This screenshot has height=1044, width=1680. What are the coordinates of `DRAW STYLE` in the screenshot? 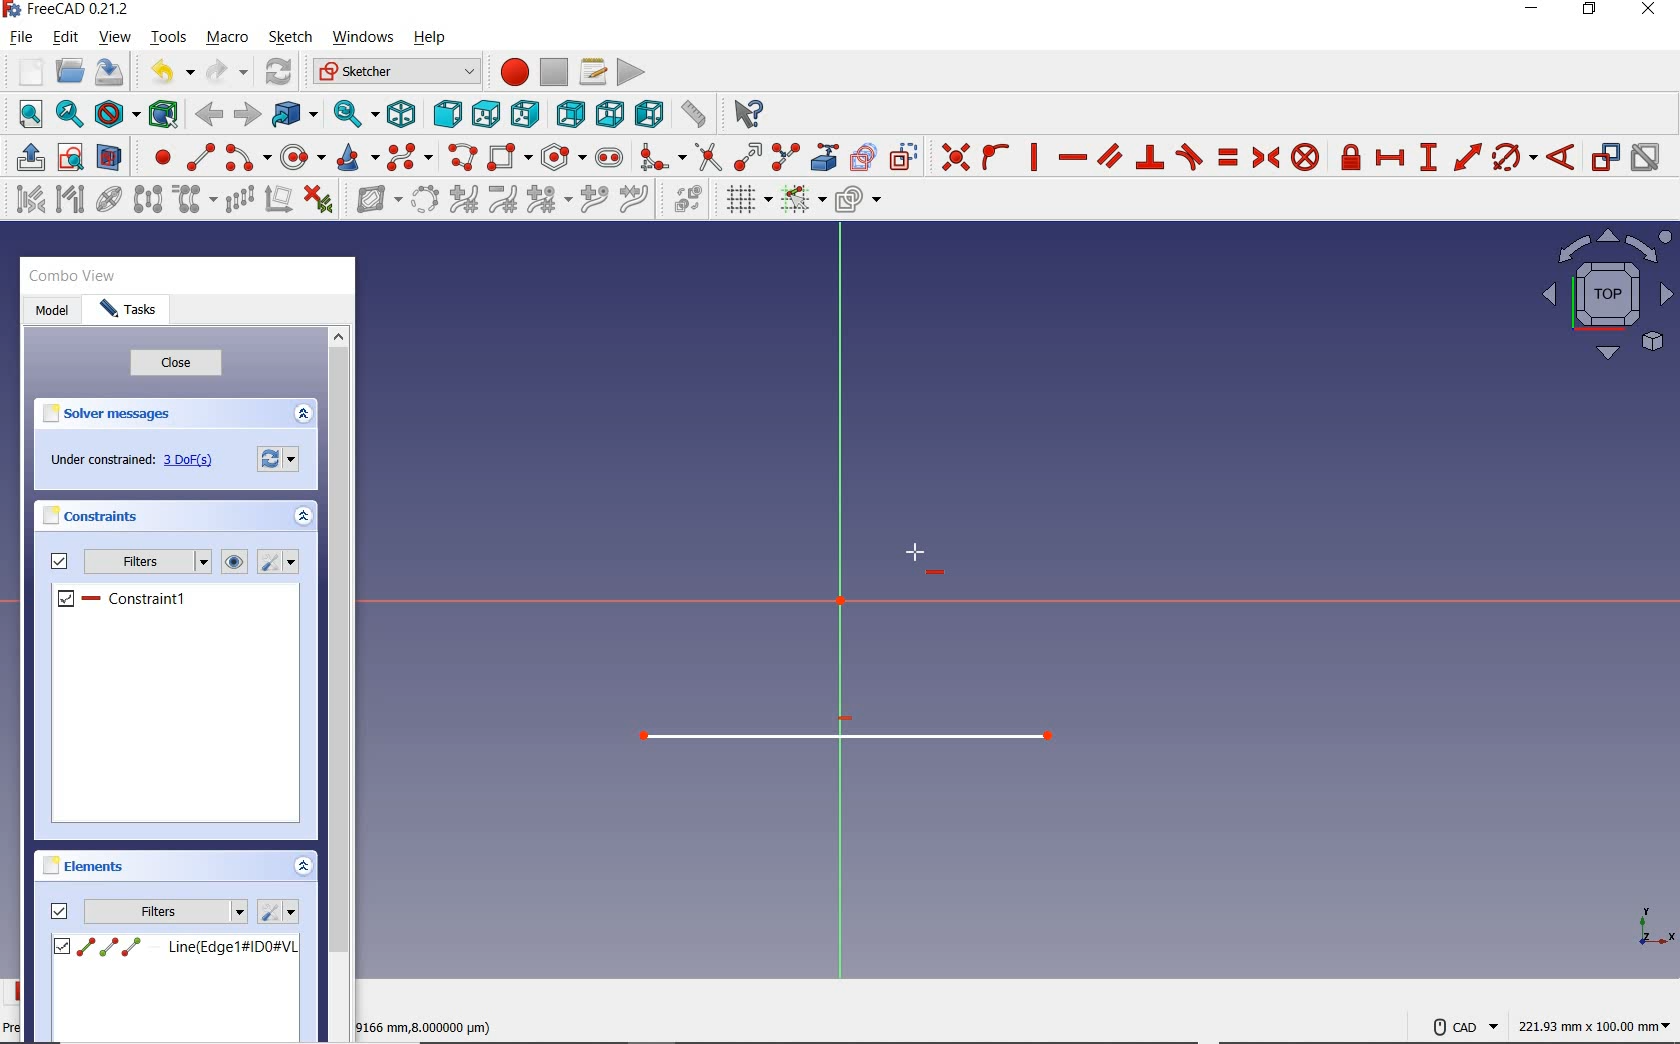 It's located at (116, 115).